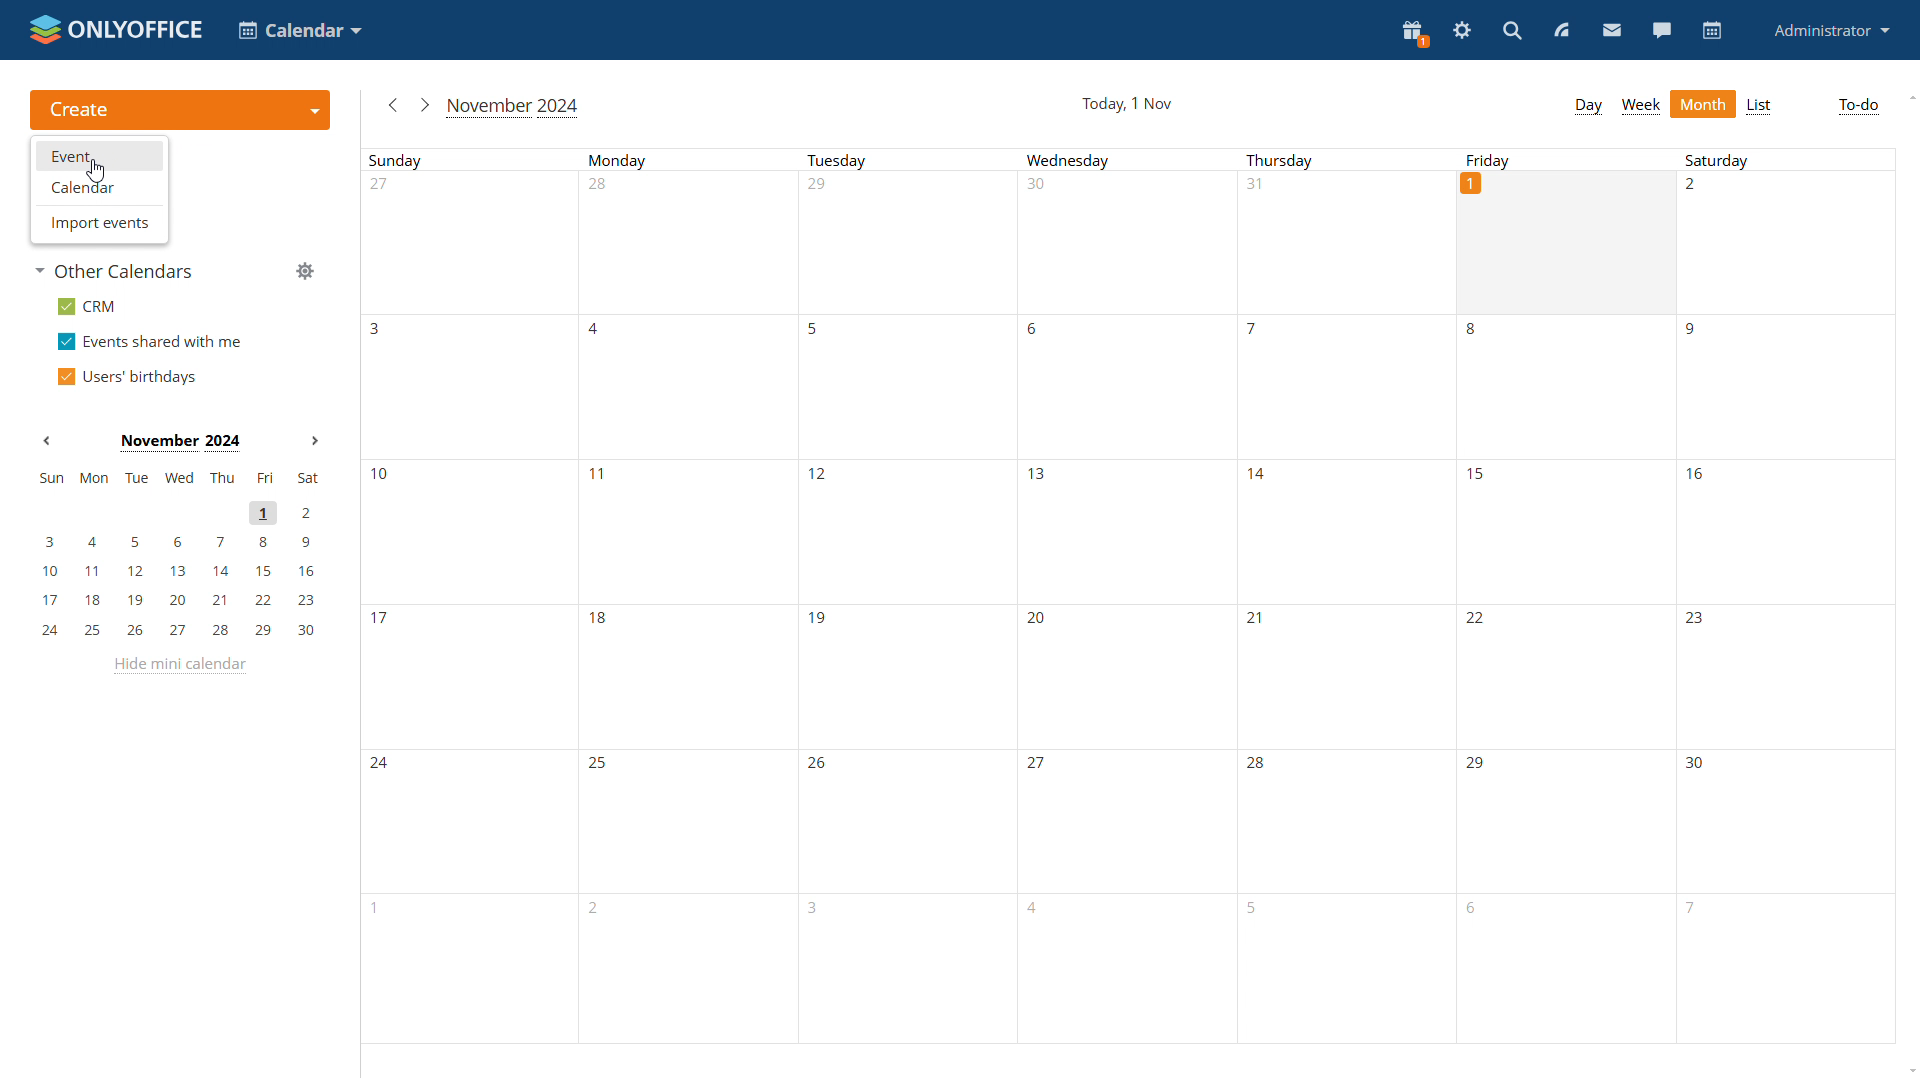 The width and height of the screenshot is (1920, 1080). What do you see at coordinates (1908, 1072) in the screenshot?
I see `scroll down` at bounding box center [1908, 1072].